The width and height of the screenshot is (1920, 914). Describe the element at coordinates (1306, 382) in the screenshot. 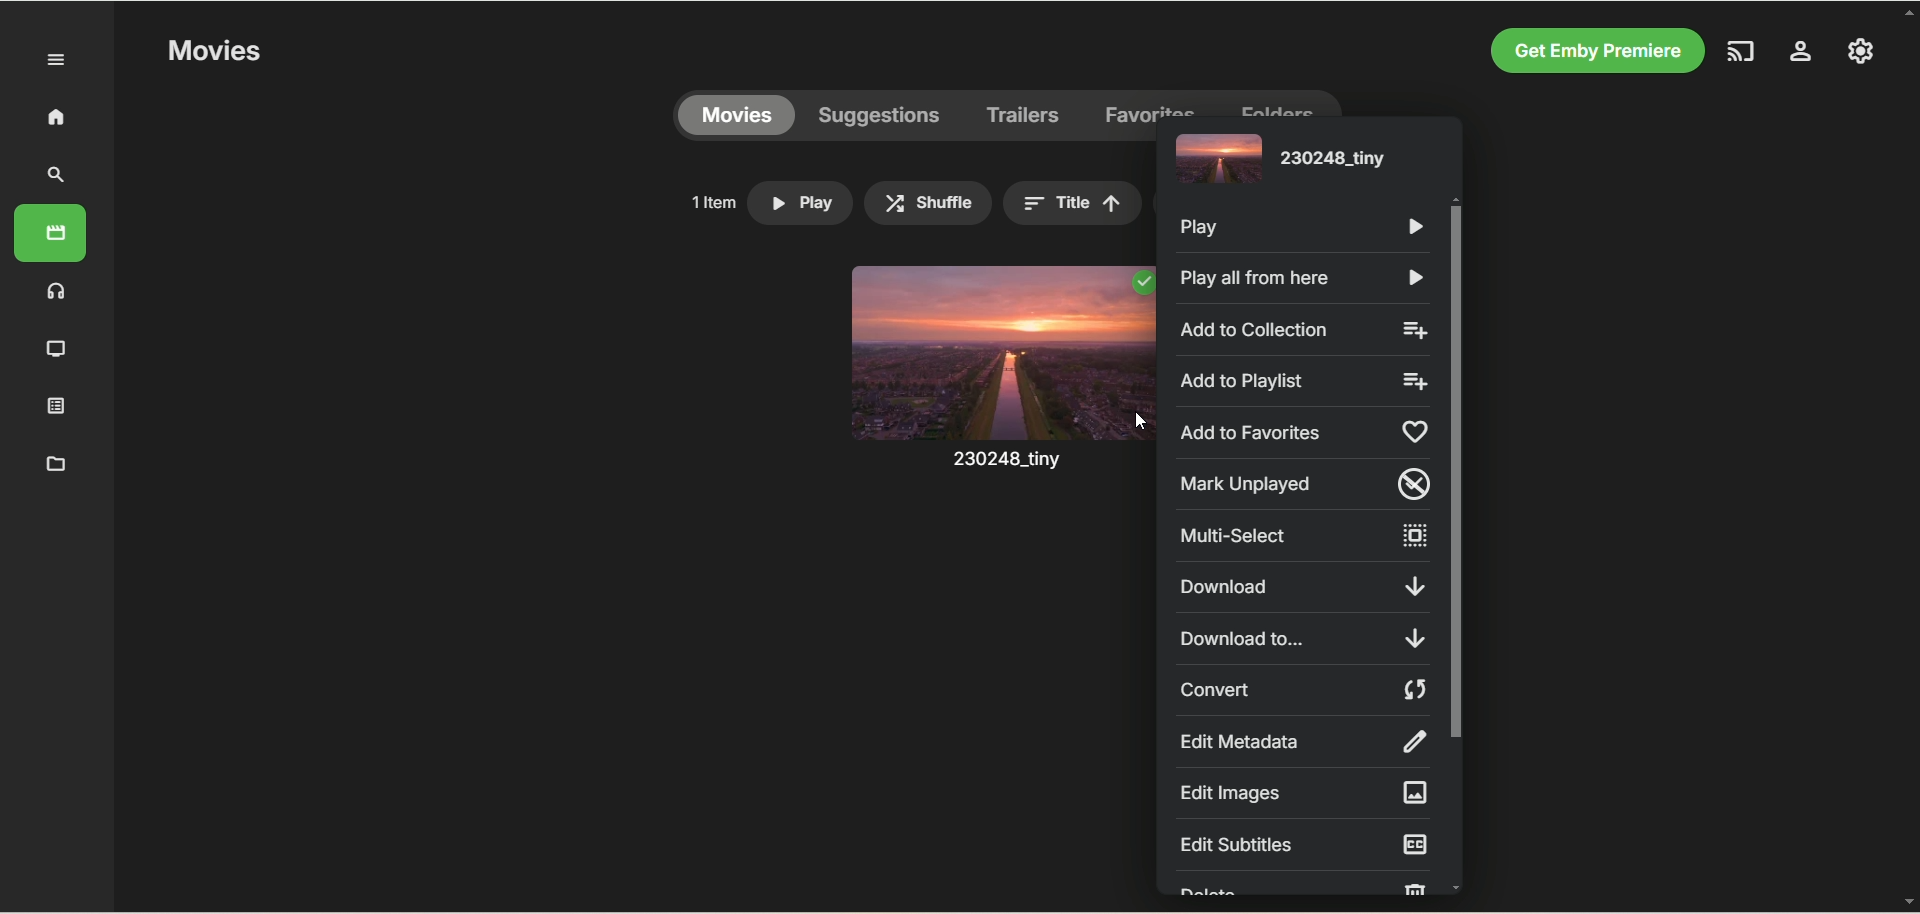

I see `add to playlist` at that location.